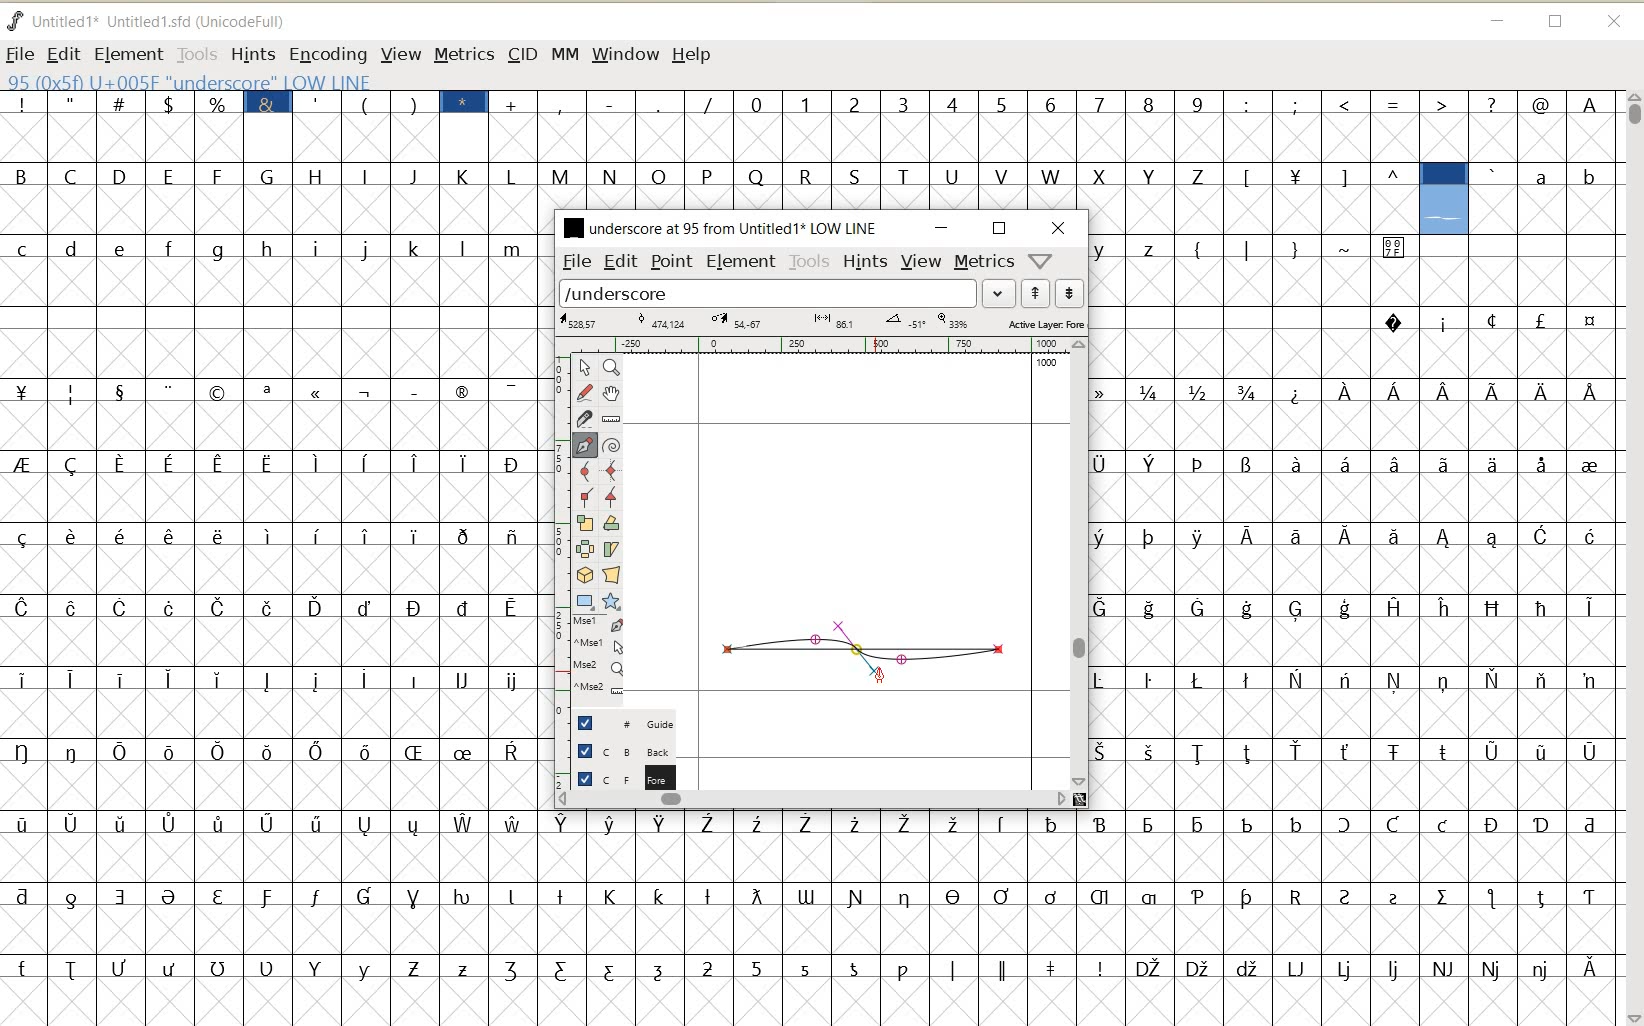 Image resolution: width=1644 pixels, height=1026 pixels. I want to click on flip the selection, so click(584, 548).